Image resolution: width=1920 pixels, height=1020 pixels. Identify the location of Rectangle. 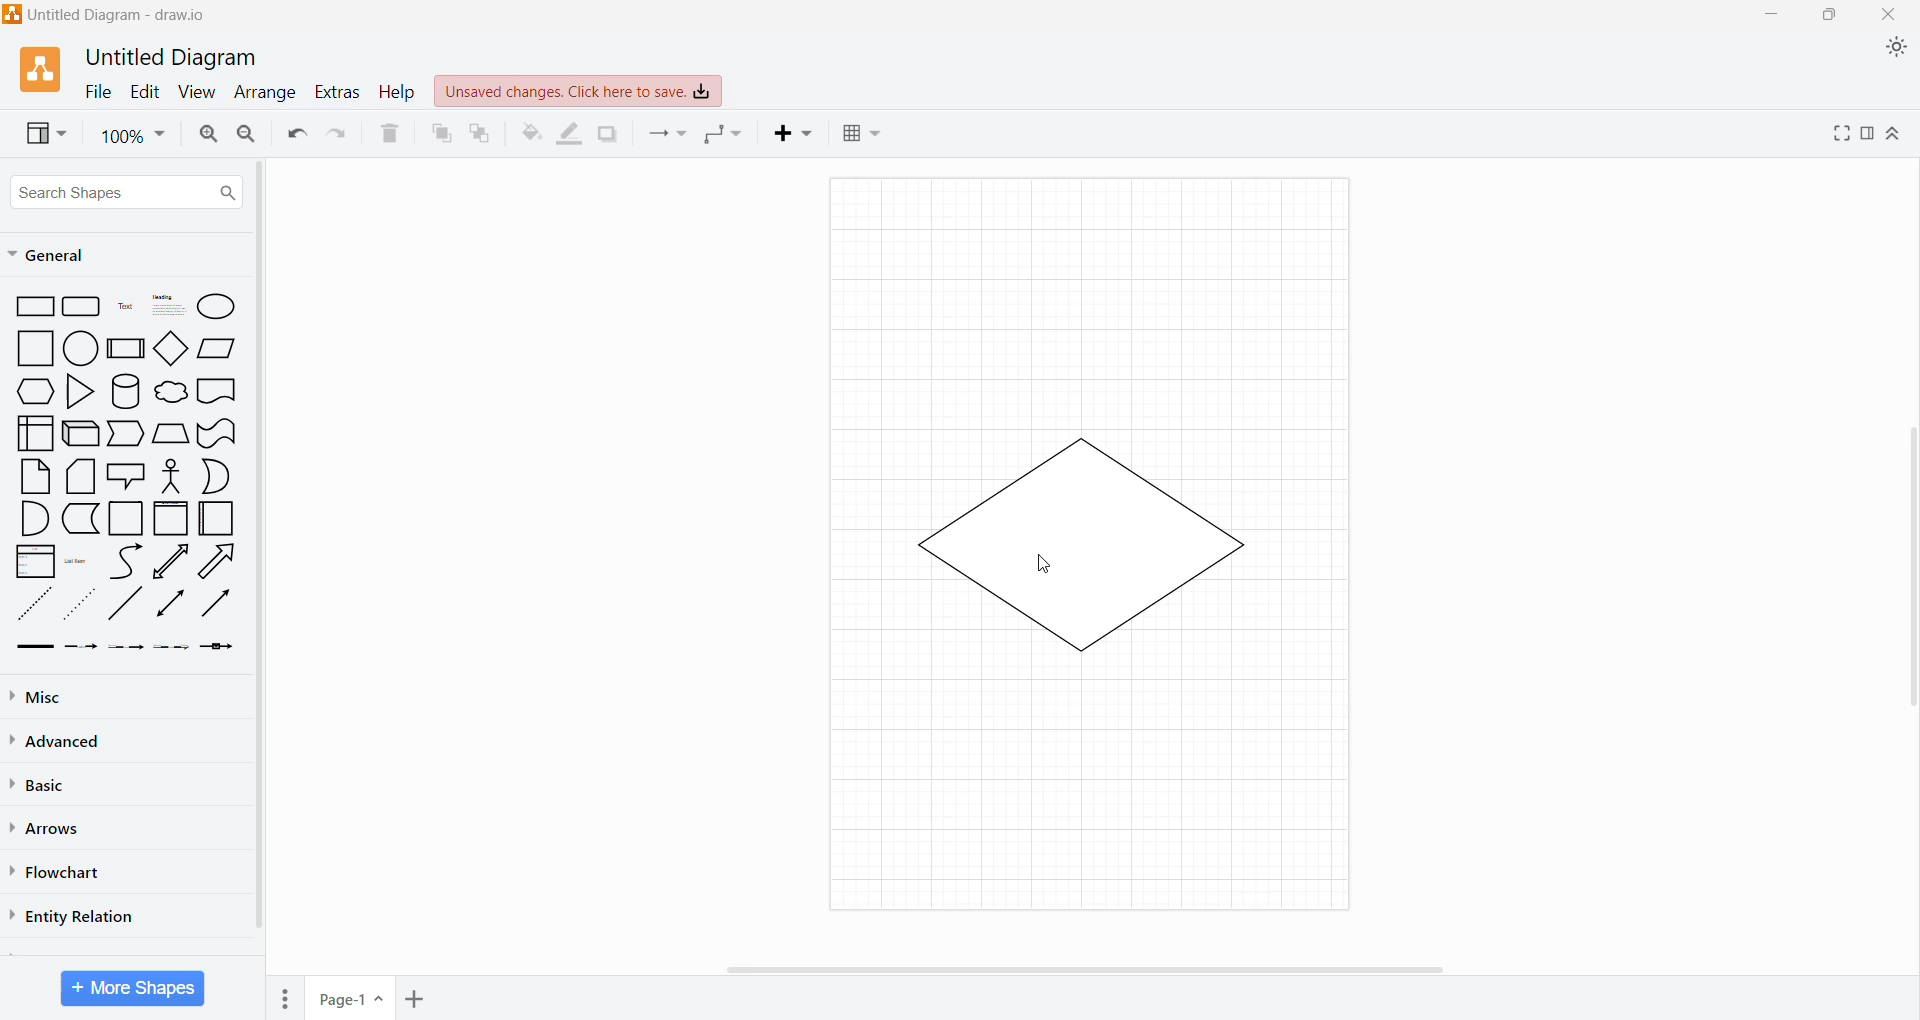
(35, 307).